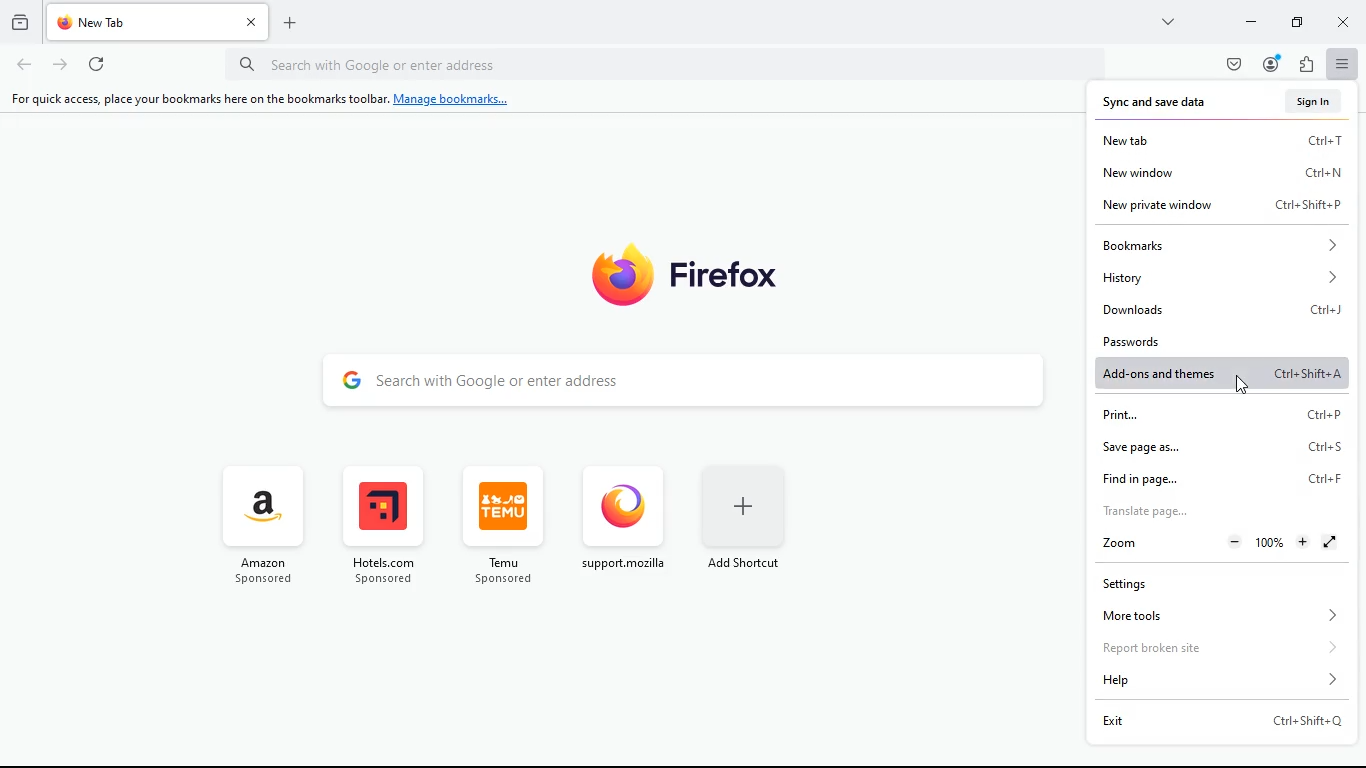 This screenshot has height=768, width=1366. What do you see at coordinates (1344, 64) in the screenshot?
I see `menu` at bounding box center [1344, 64].